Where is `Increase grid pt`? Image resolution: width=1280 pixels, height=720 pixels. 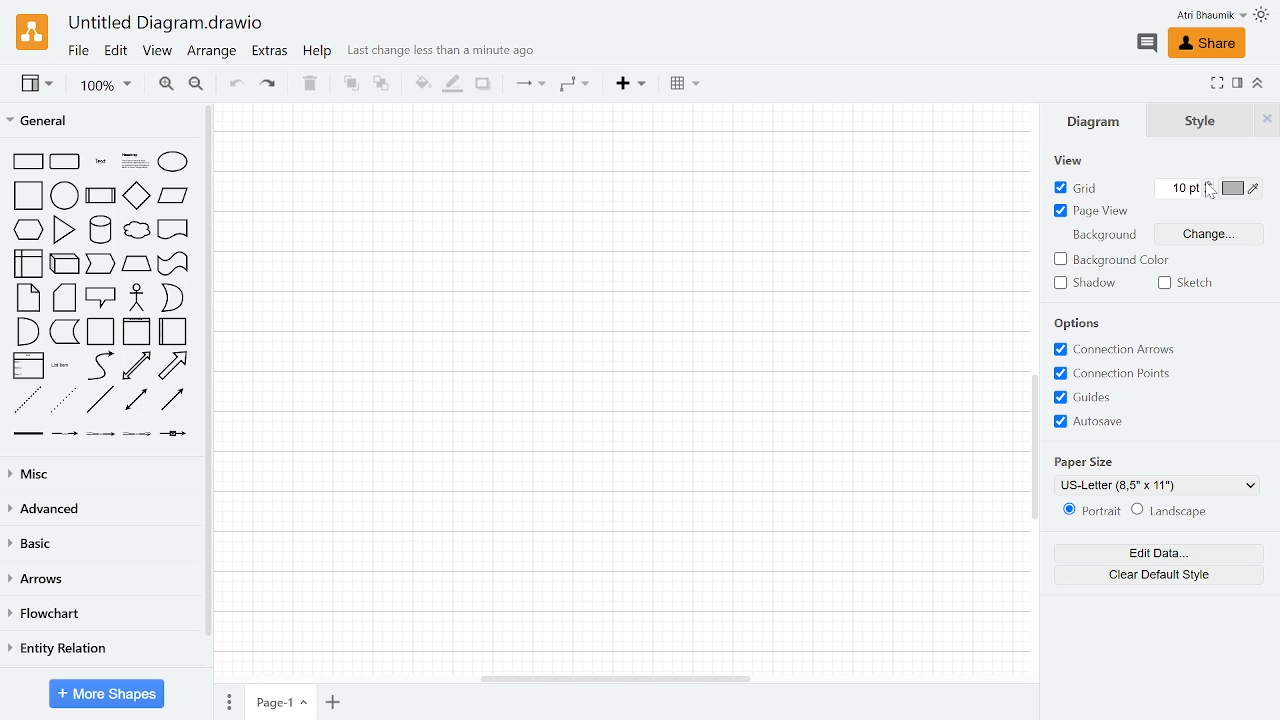
Increase grid pt is located at coordinates (1212, 181).